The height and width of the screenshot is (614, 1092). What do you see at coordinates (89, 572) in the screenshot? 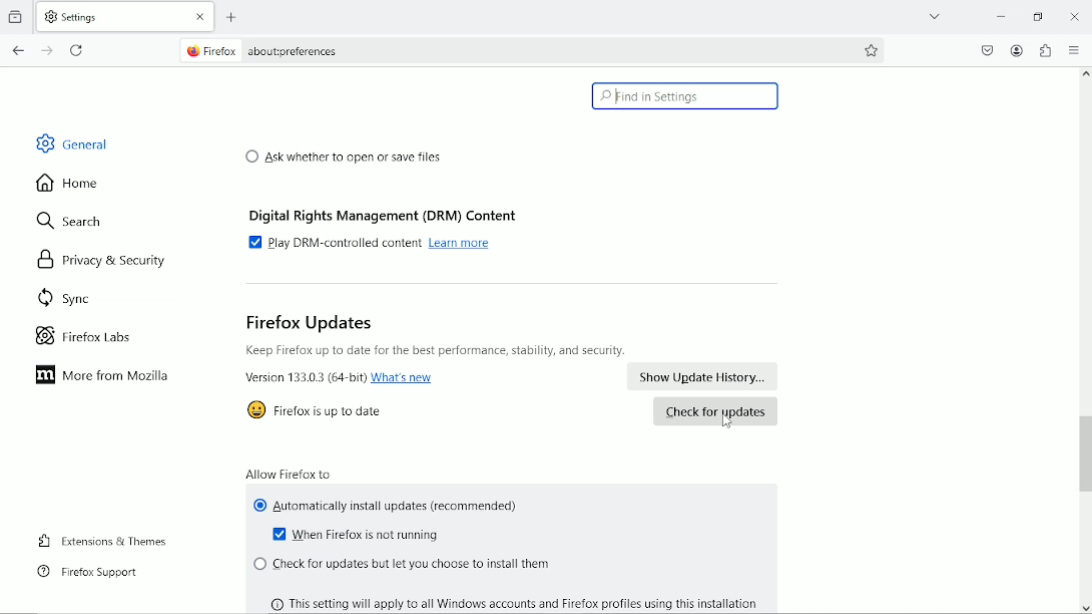
I see `firefox support` at bounding box center [89, 572].